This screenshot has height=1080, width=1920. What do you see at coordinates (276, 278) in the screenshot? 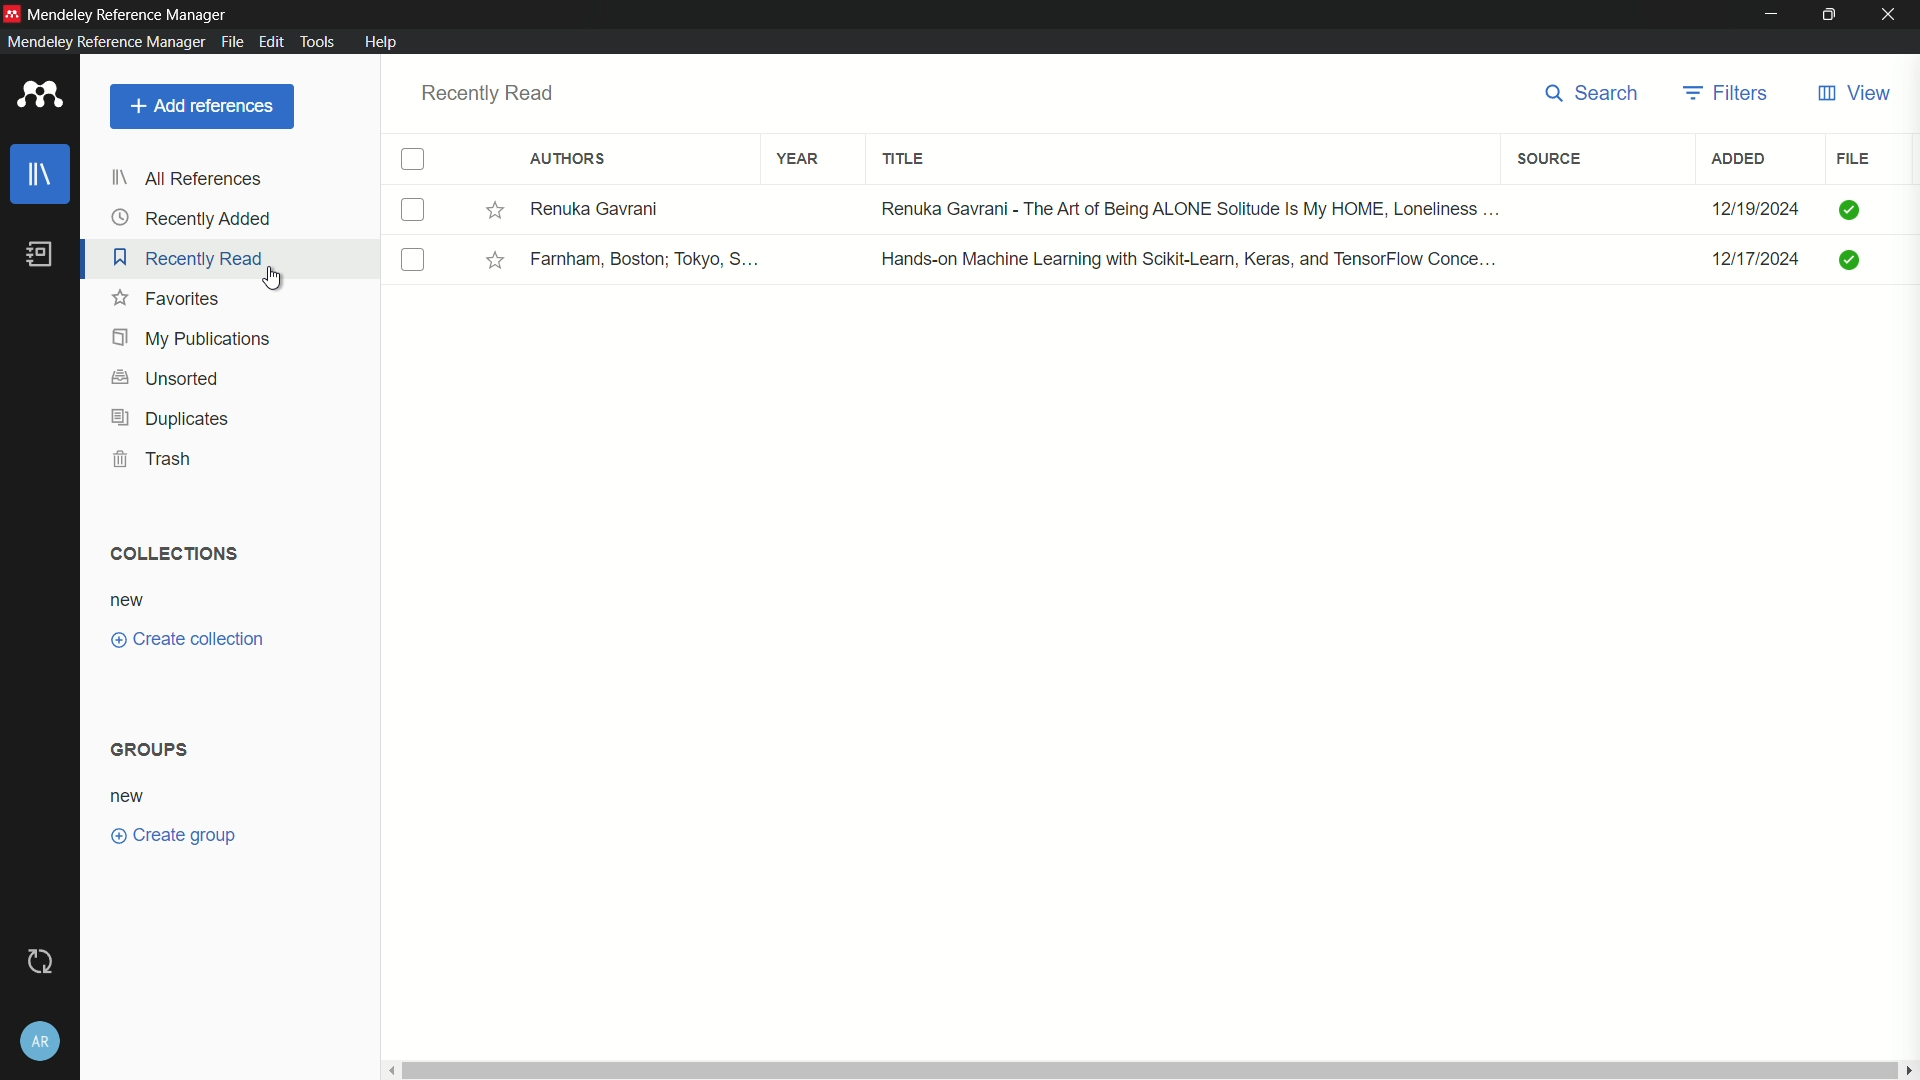
I see `cursor` at bounding box center [276, 278].